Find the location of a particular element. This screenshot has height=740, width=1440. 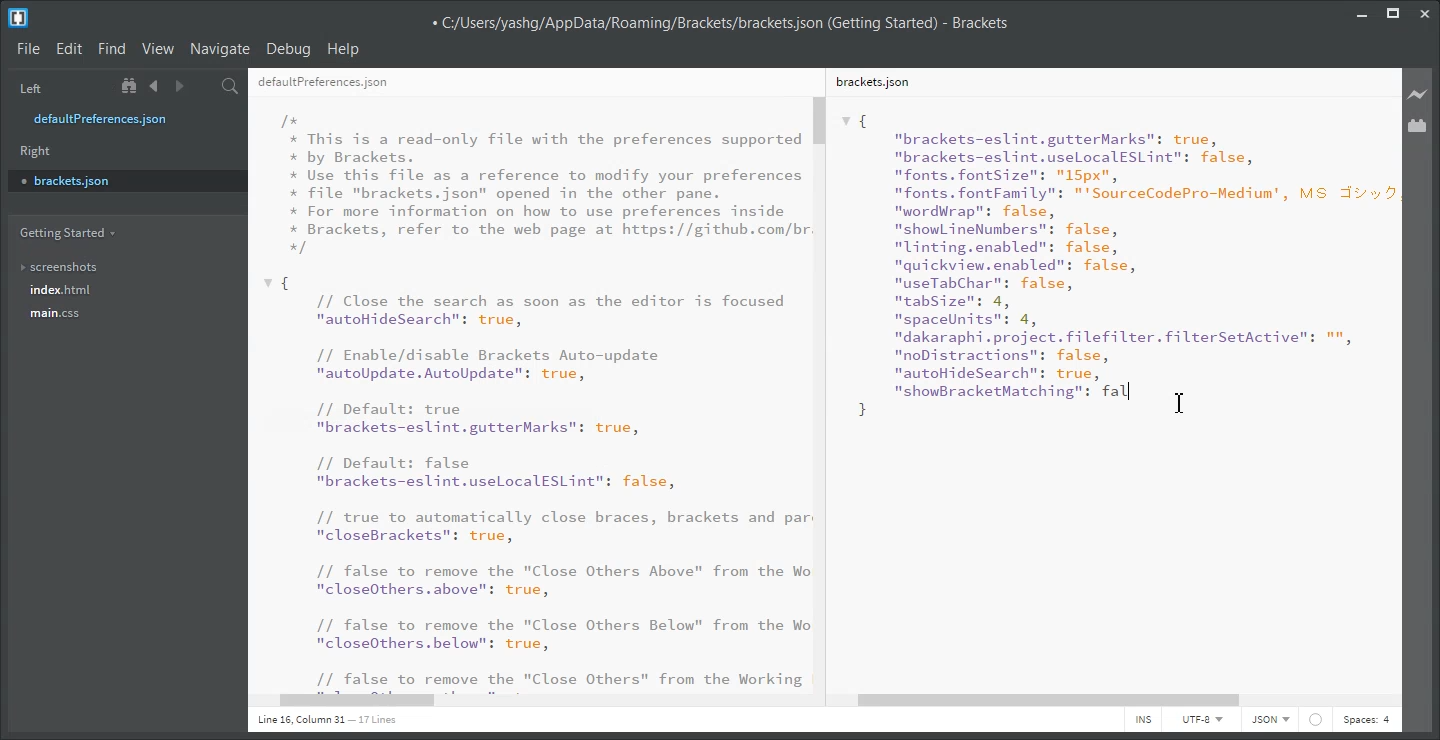

Maximize is located at coordinates (1393, 11).